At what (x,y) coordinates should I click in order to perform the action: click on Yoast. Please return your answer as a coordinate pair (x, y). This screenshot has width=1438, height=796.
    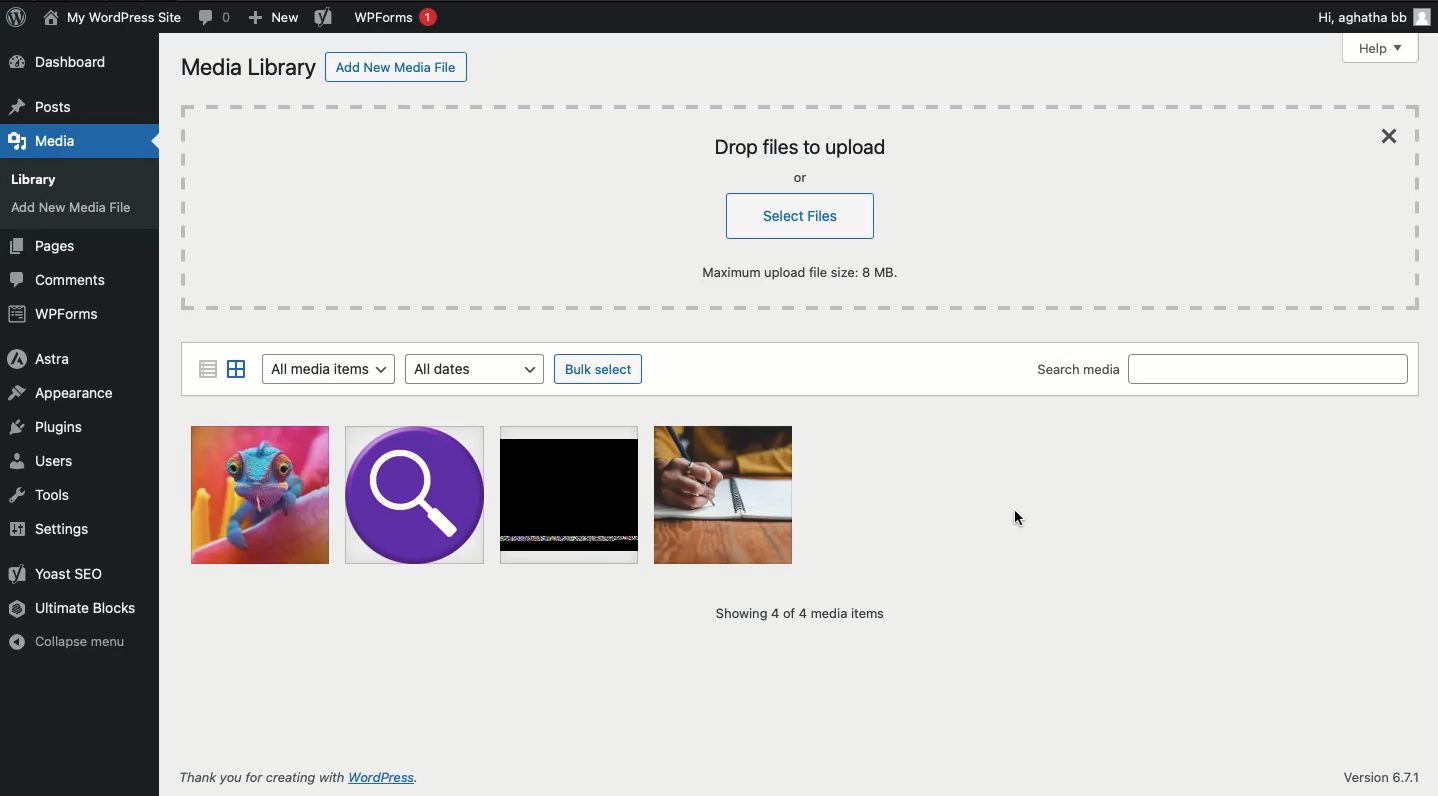
    Looking at the image, I should click on (324, 19).